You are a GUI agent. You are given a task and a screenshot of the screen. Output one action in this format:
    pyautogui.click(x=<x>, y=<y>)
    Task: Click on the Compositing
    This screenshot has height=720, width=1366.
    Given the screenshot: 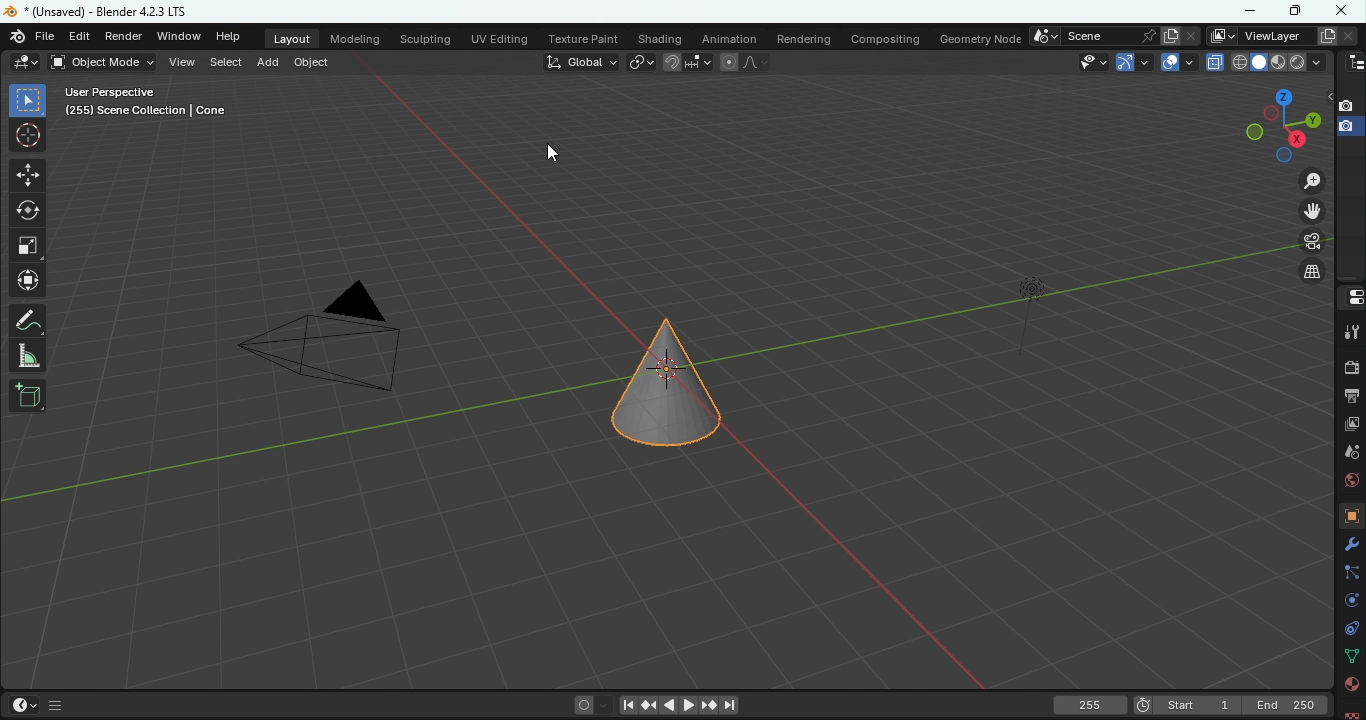 What is the action you would take?
    pyautogui.click(x=888, y=37)
    